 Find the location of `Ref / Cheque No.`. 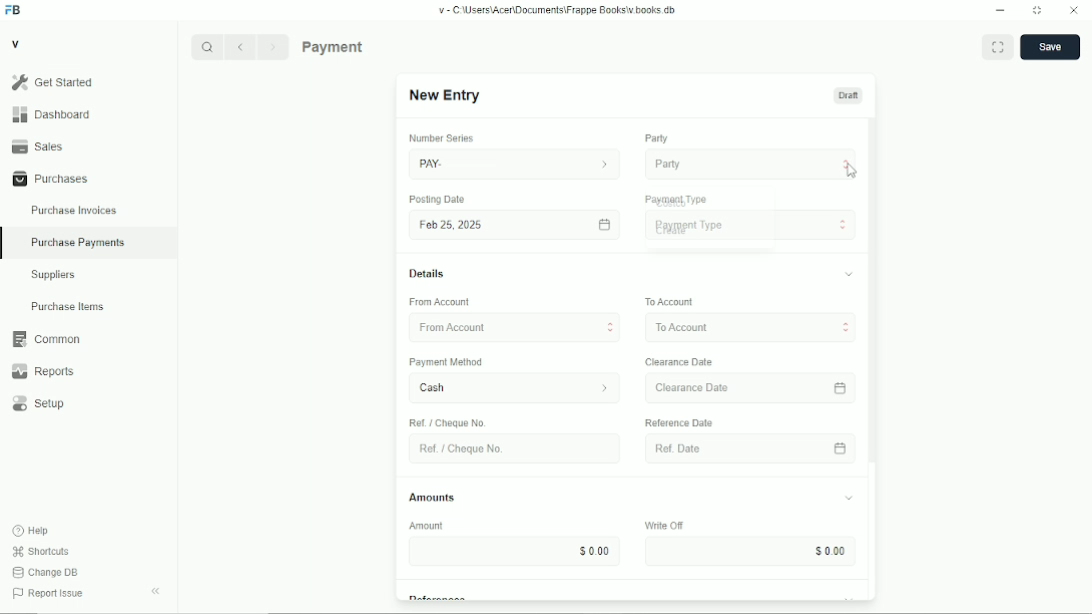

Ref / Cheque No. is located at coordinates (450, 422).